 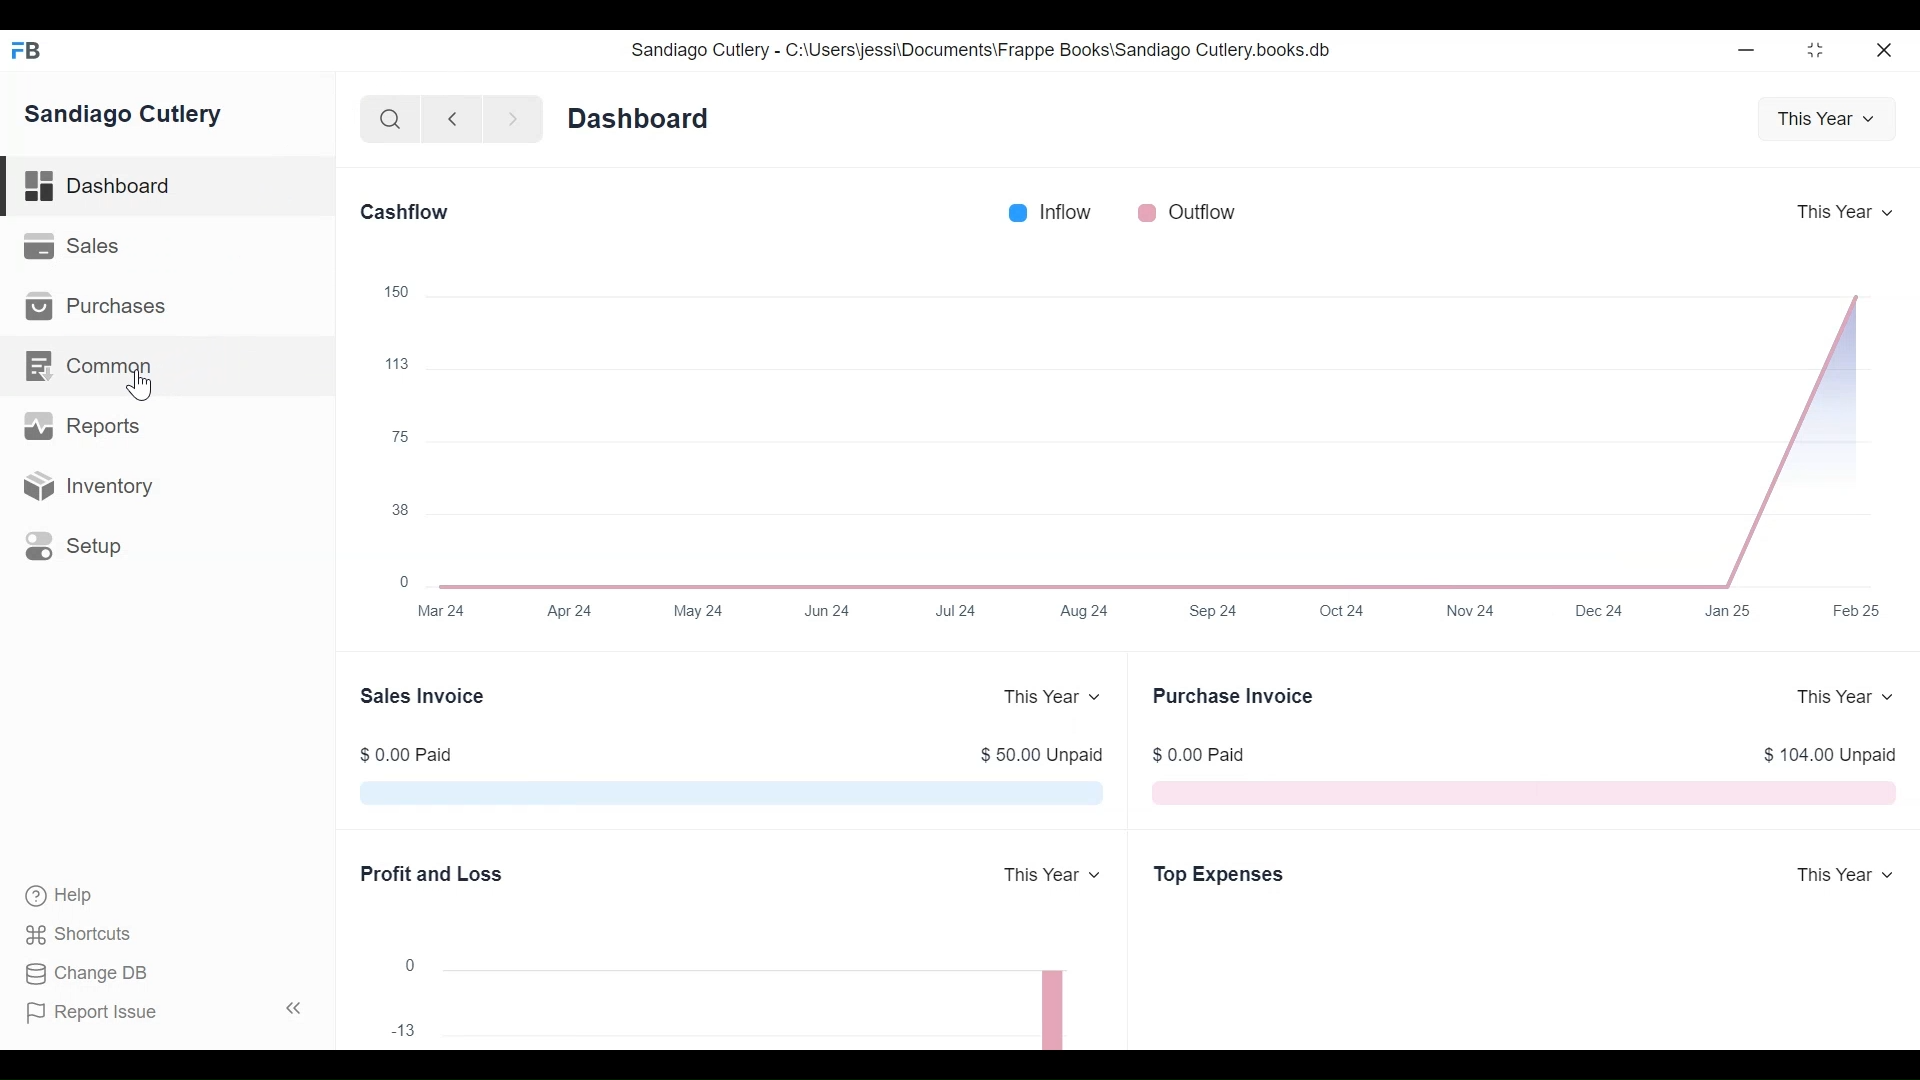 What do you see at coordinates (439, 612) in the screenshot?
I see `Mar 24` at bounding box center [439, 612].